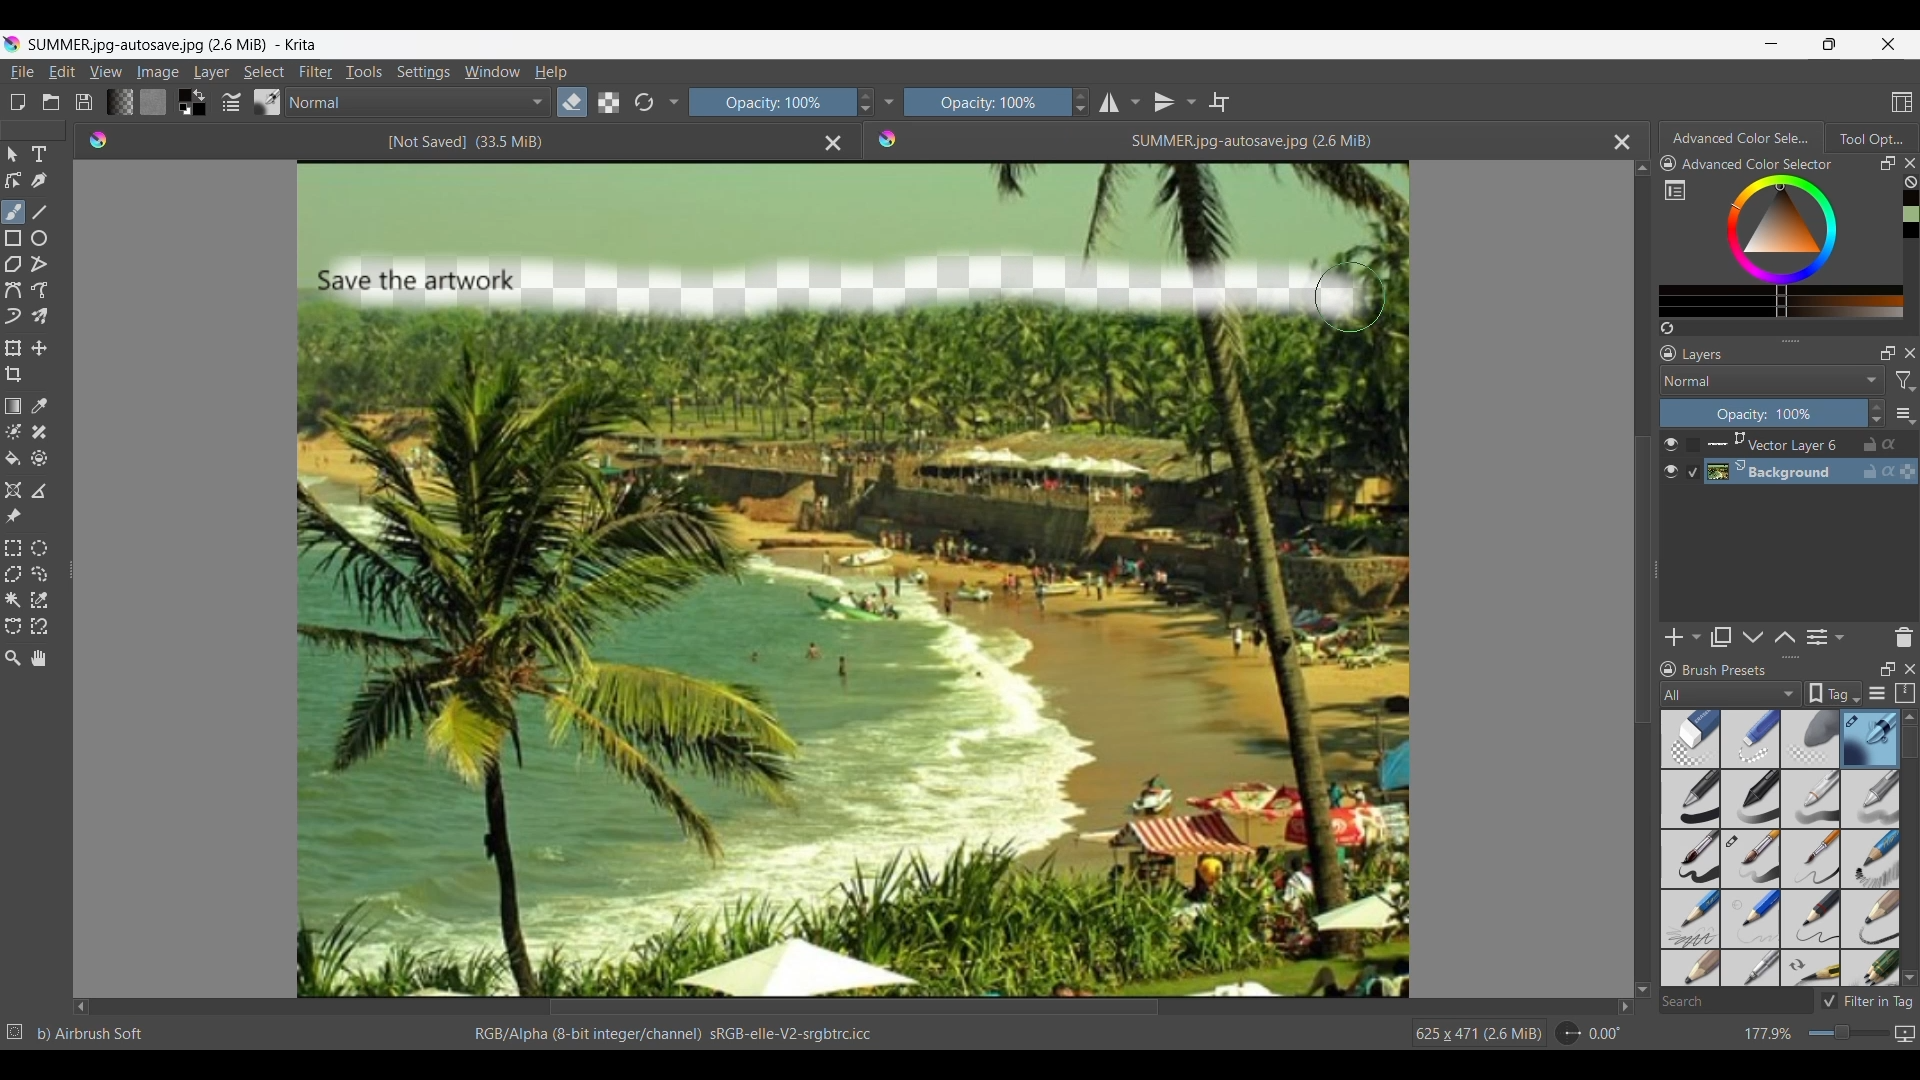  Describe the element at coordinates (1668, 353) in the screenshot. I see `Lock layers panel` at that location.